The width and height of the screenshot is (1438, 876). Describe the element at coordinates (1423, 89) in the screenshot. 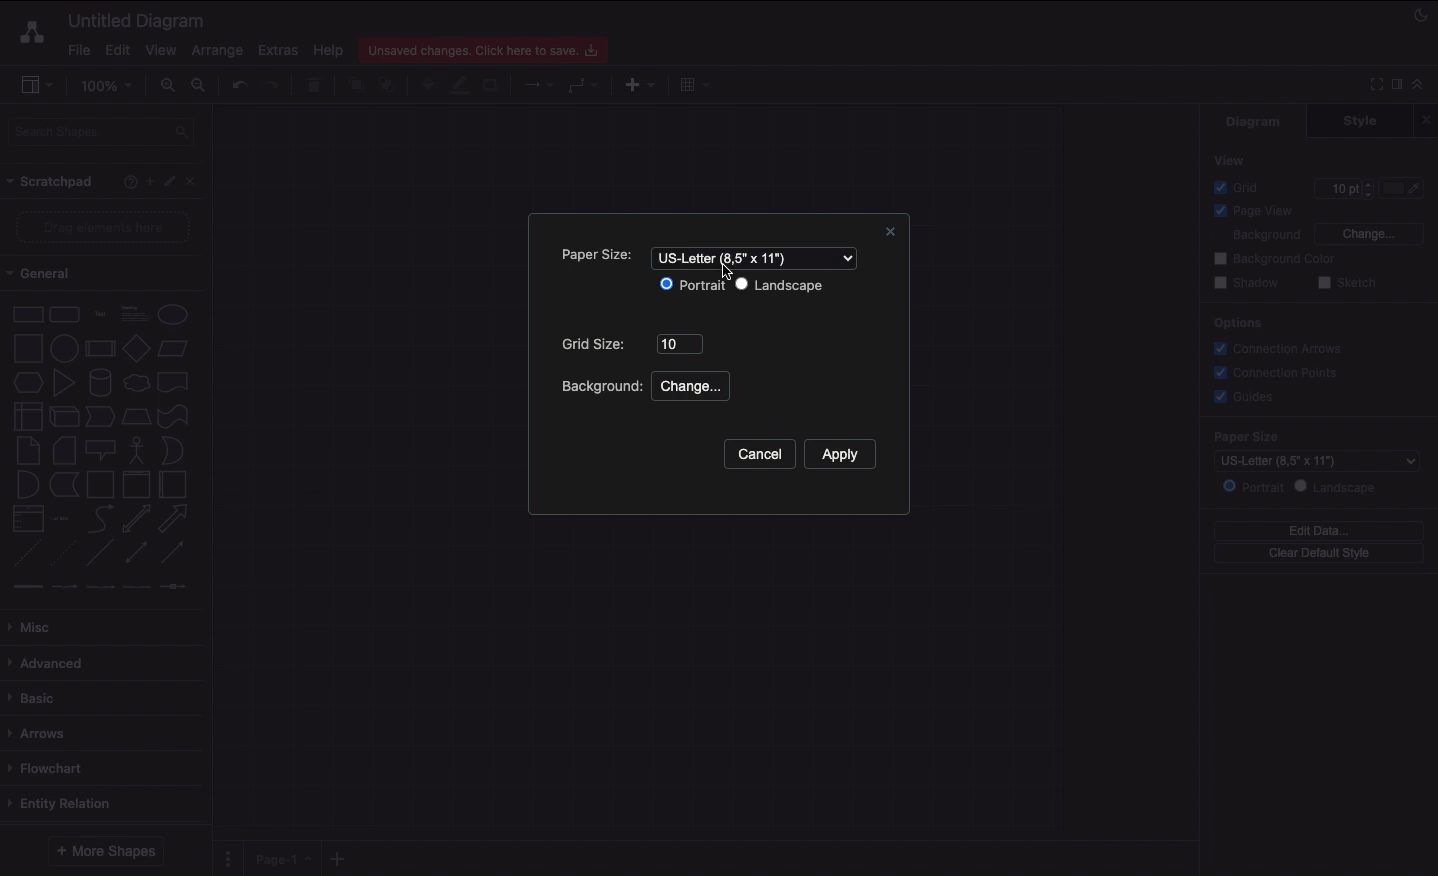

I see `Collapse expand` at that location.